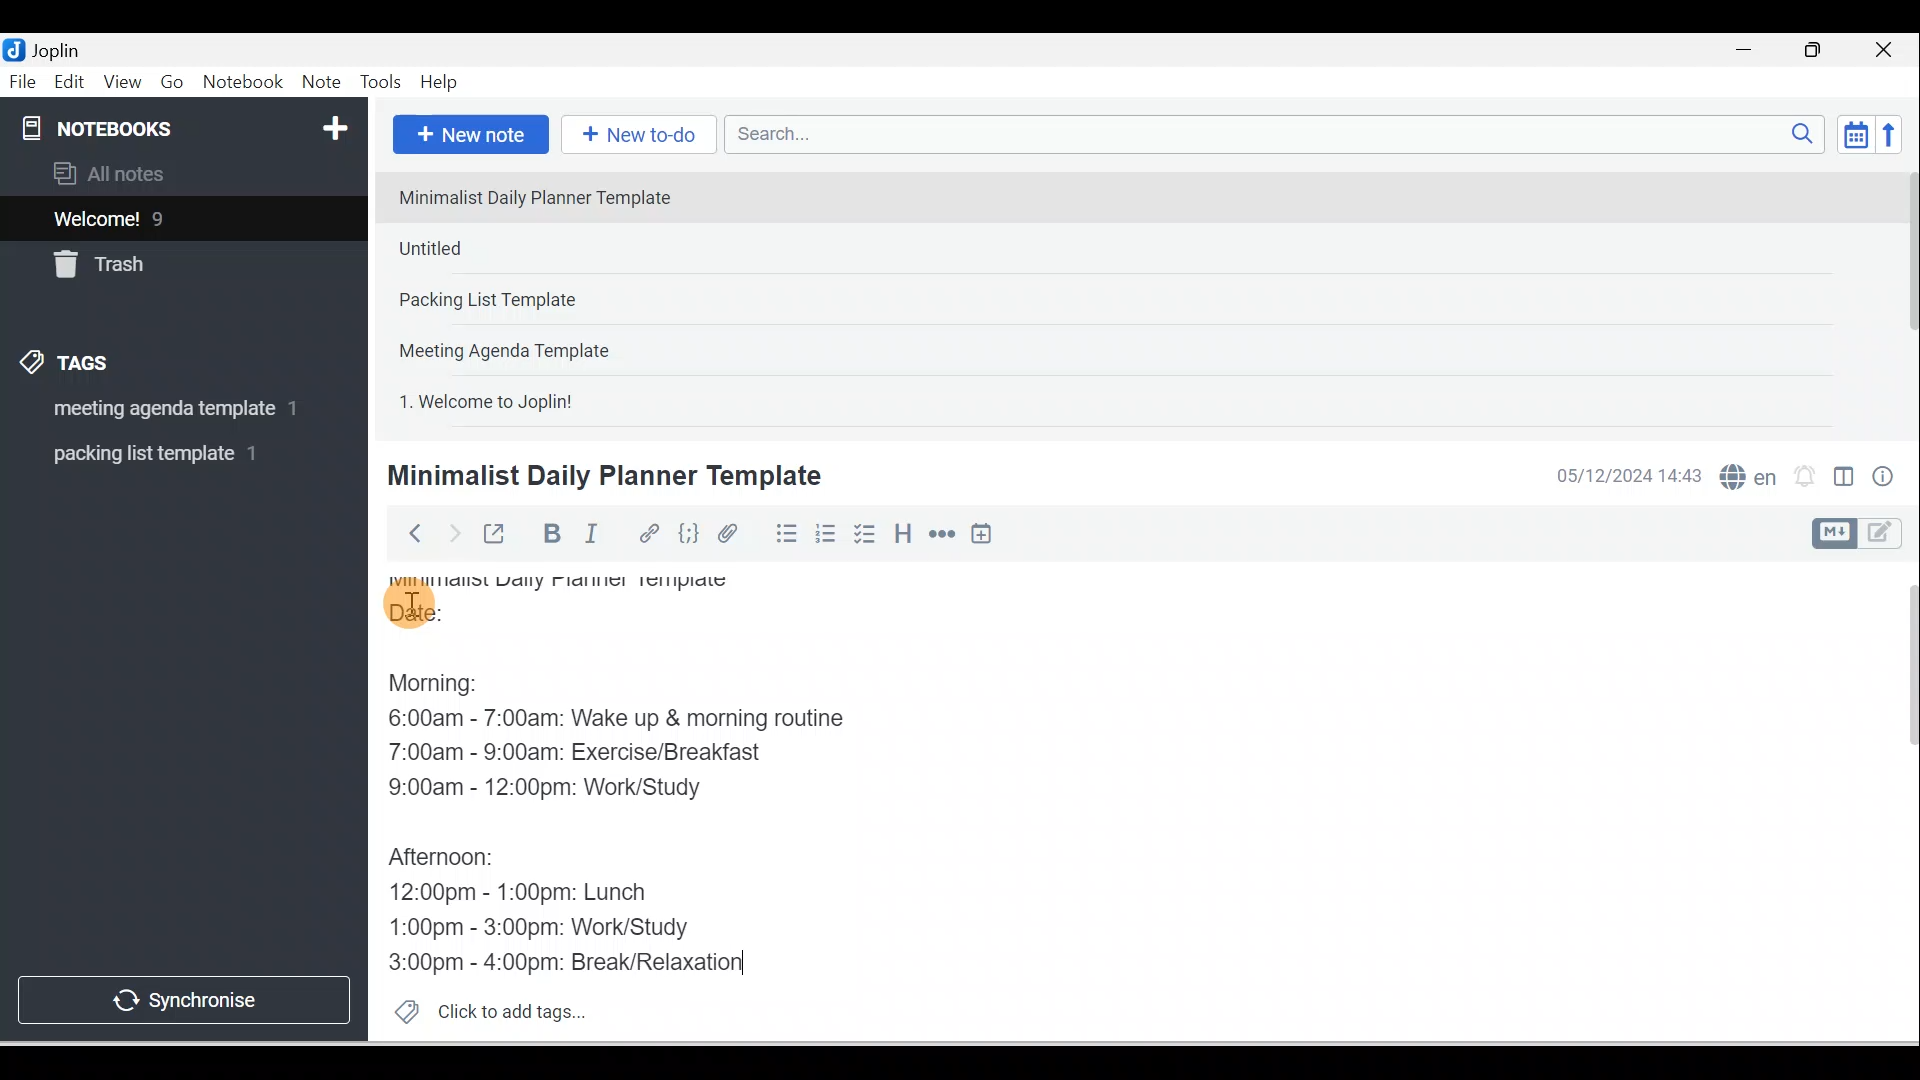  Describe the element at coordinates (181, 173) in the screenshot. I see `All notes` at that location.